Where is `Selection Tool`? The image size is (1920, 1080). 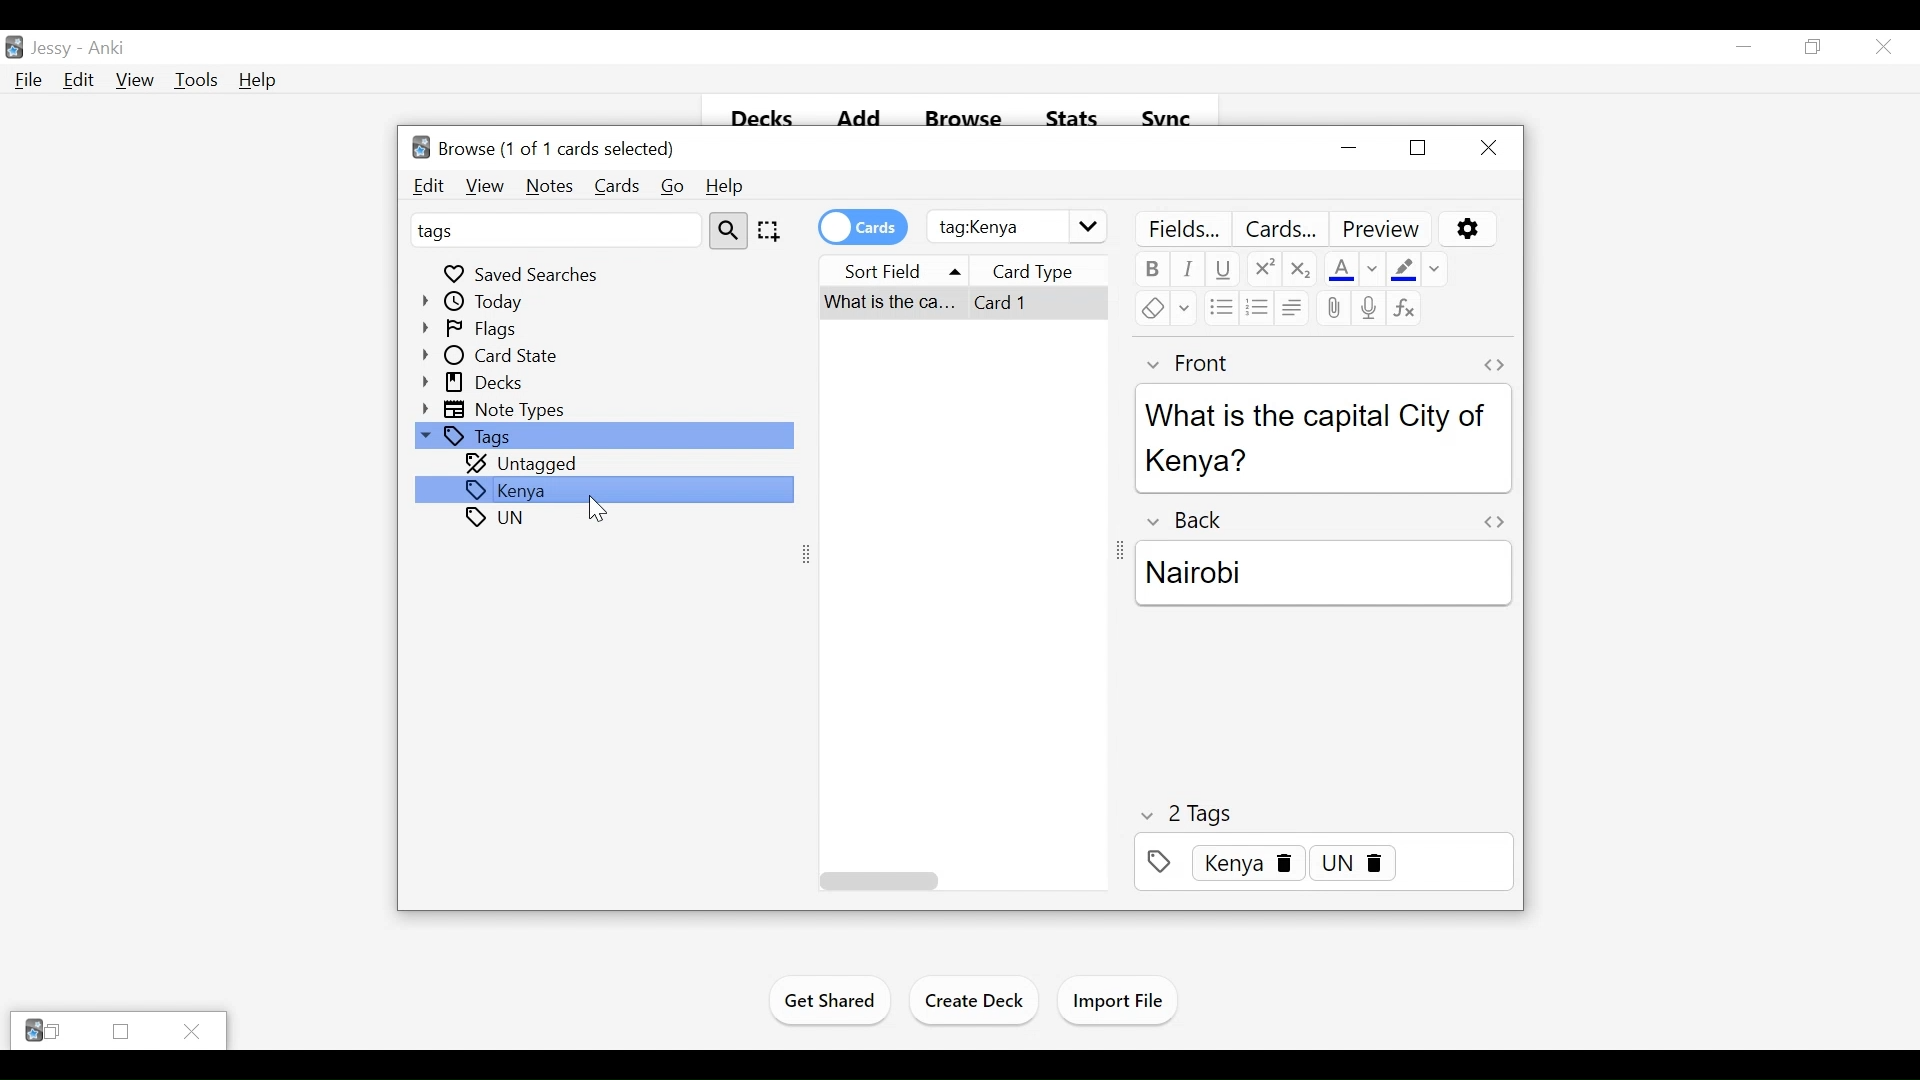
Selection Tool is located at coordinates (767, 230).